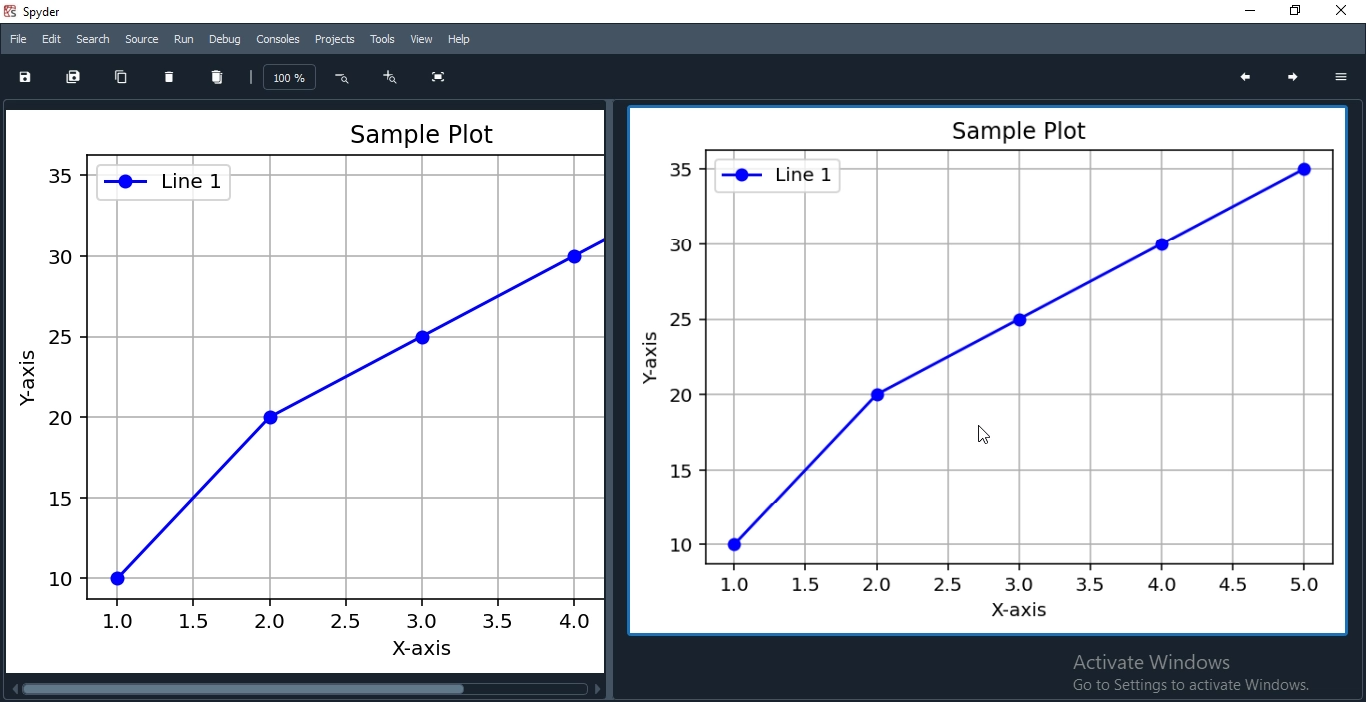 The image size is (1366, 702). What do you see at coordinates (421, 38) in the screenshot?
I see `View` at bounding box center [421, 38].